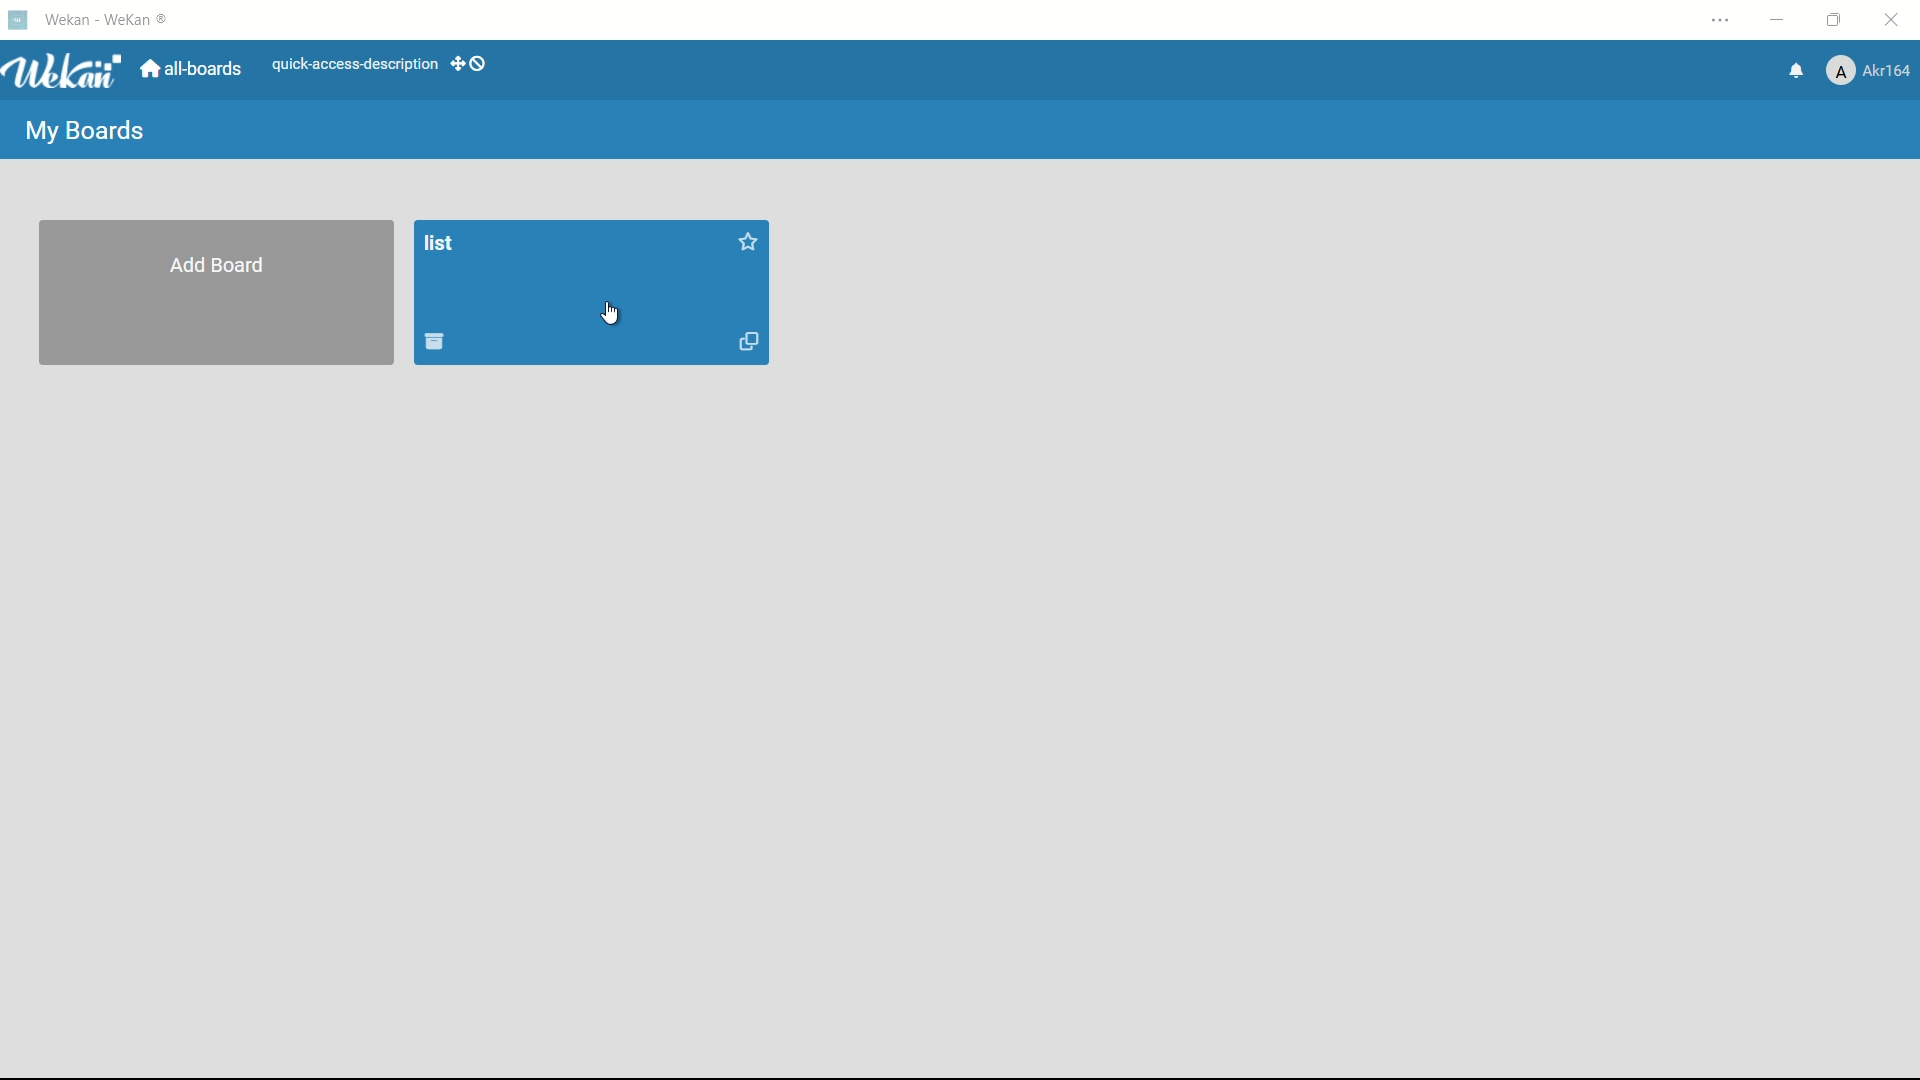 This screenshot has width=1920, height=1080. What do you see at coordinates (82, 131) in the screenshot?
I see `my boards` at bounding box center [82, 131].